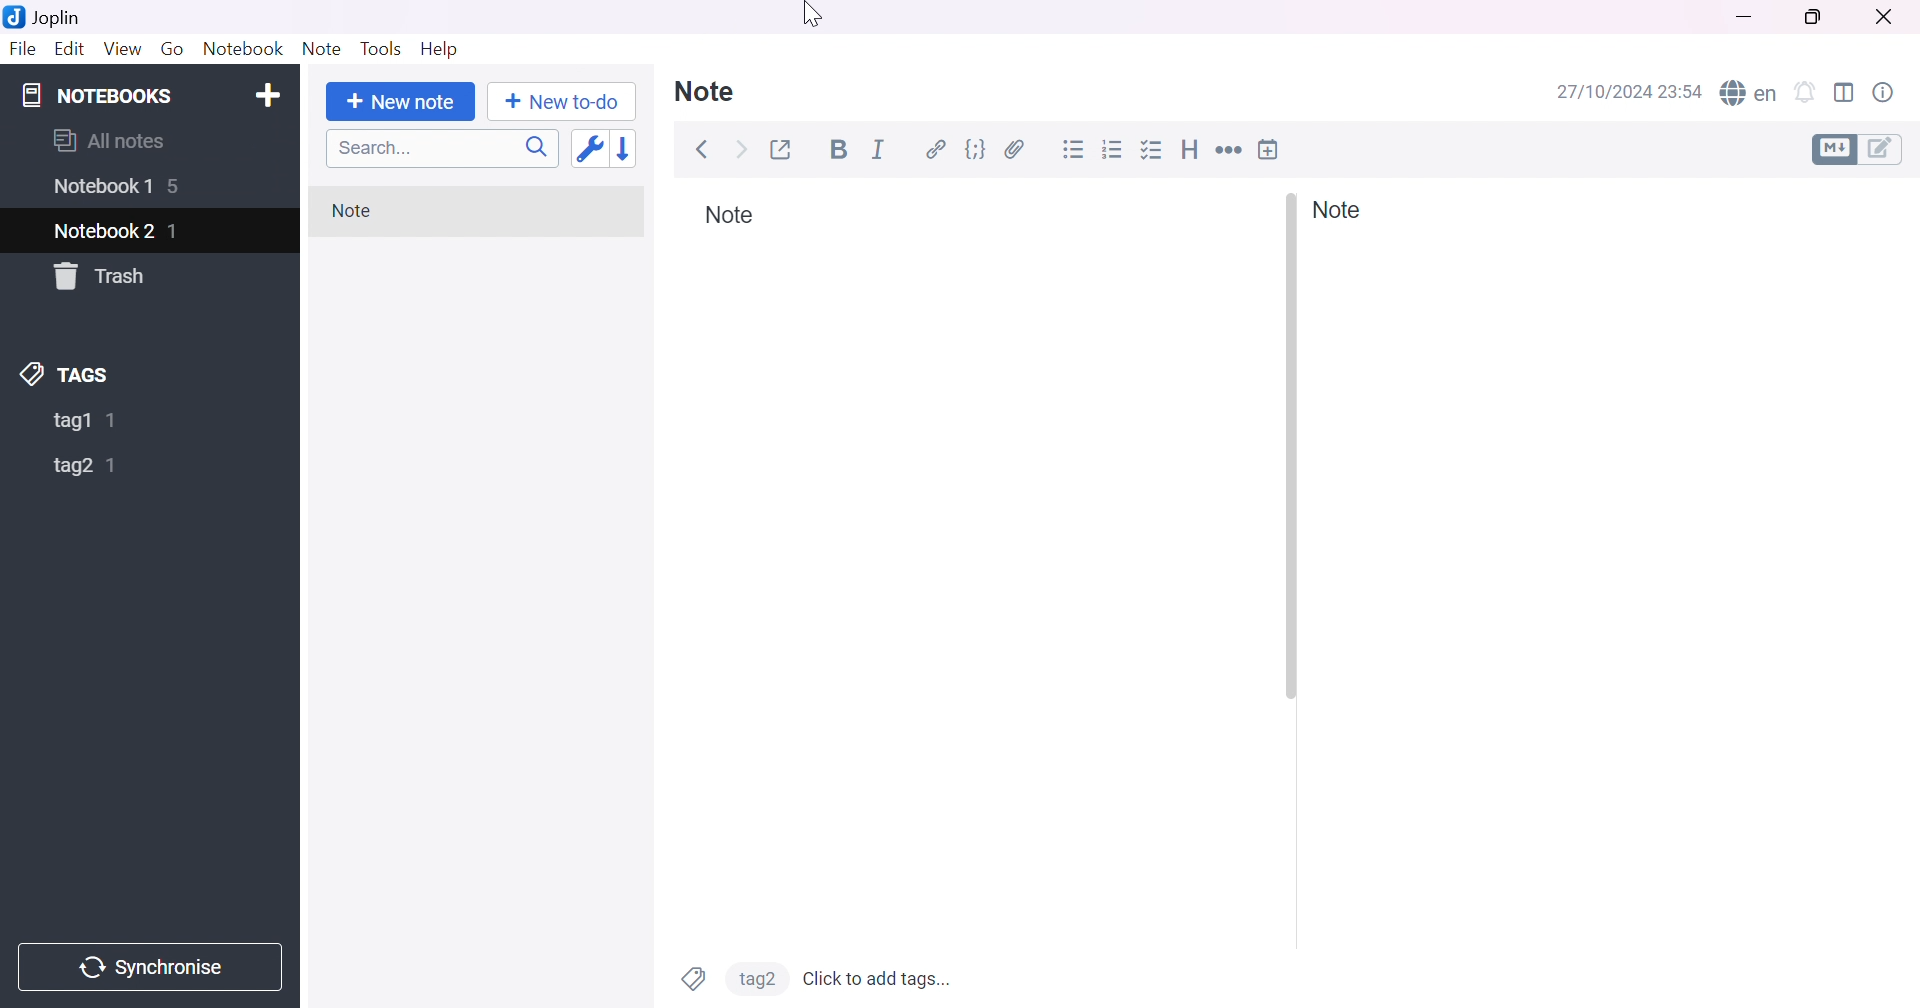 This screenshot has width=1920, height=1008. I want to click on 1, so click(112, 466).